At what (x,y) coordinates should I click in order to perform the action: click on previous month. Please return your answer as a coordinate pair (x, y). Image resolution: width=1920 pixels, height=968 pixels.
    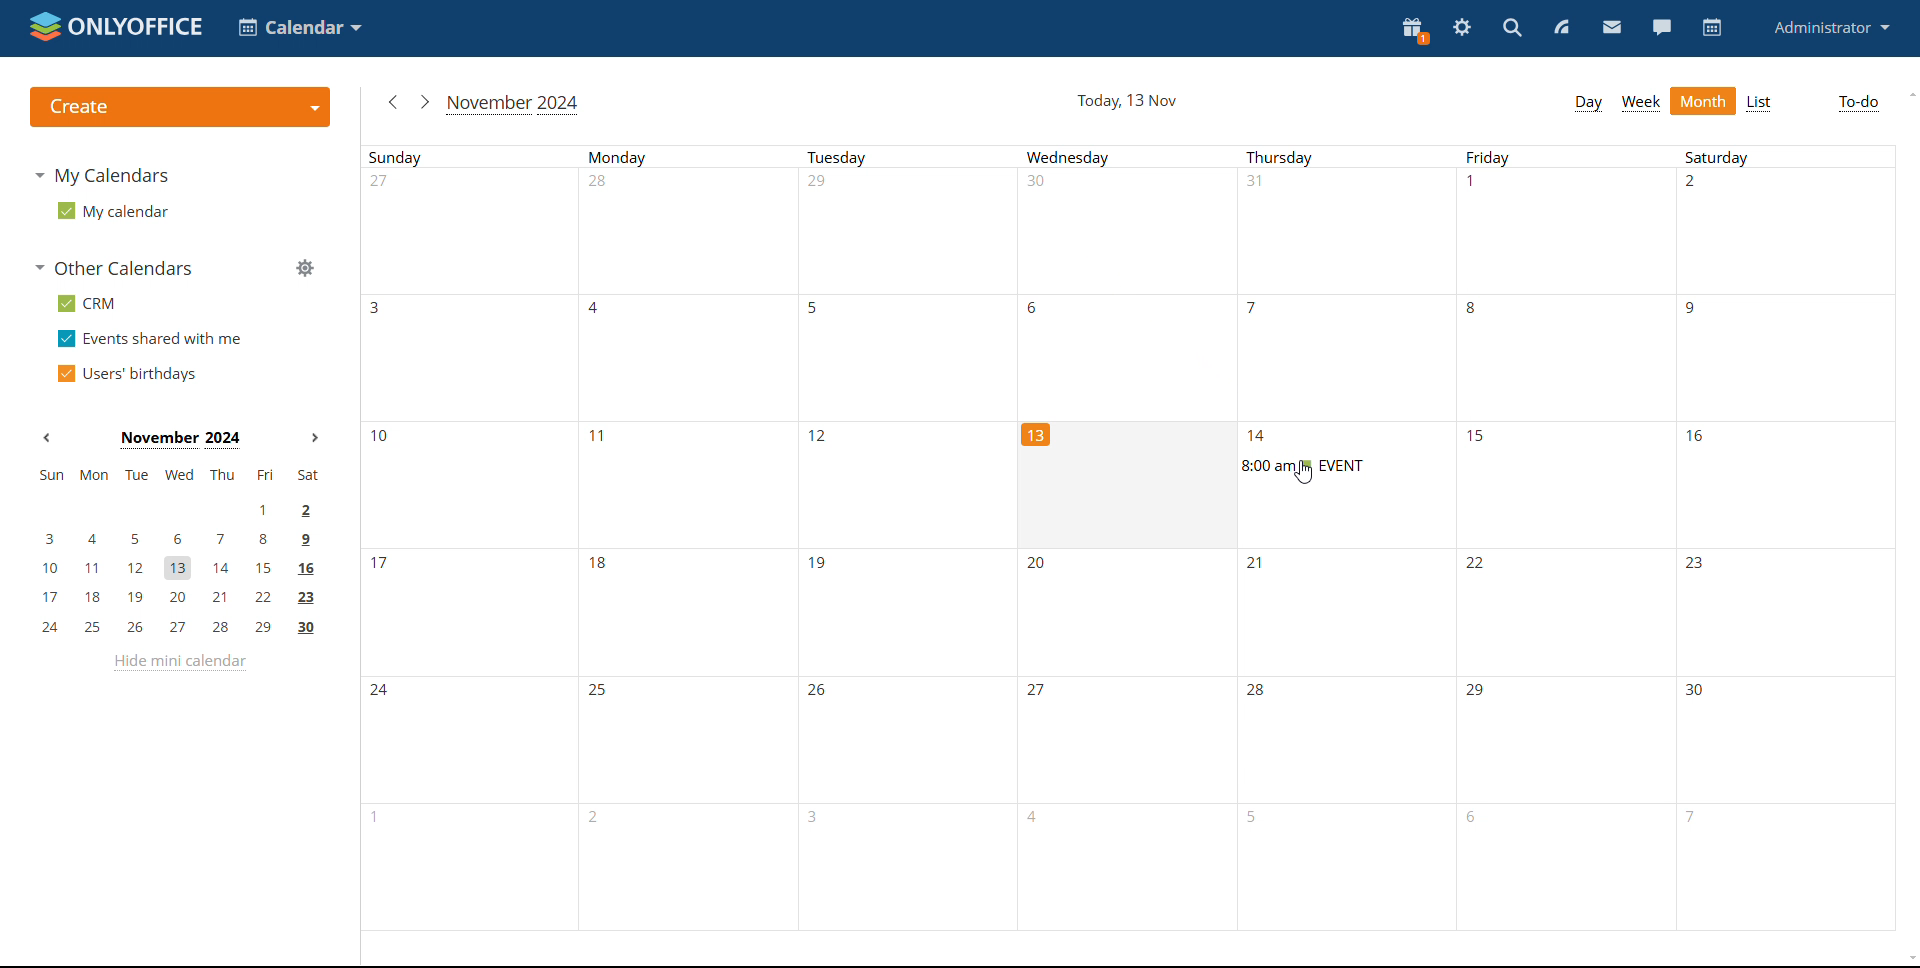
    Looking at the image, I should click on (389, 100).